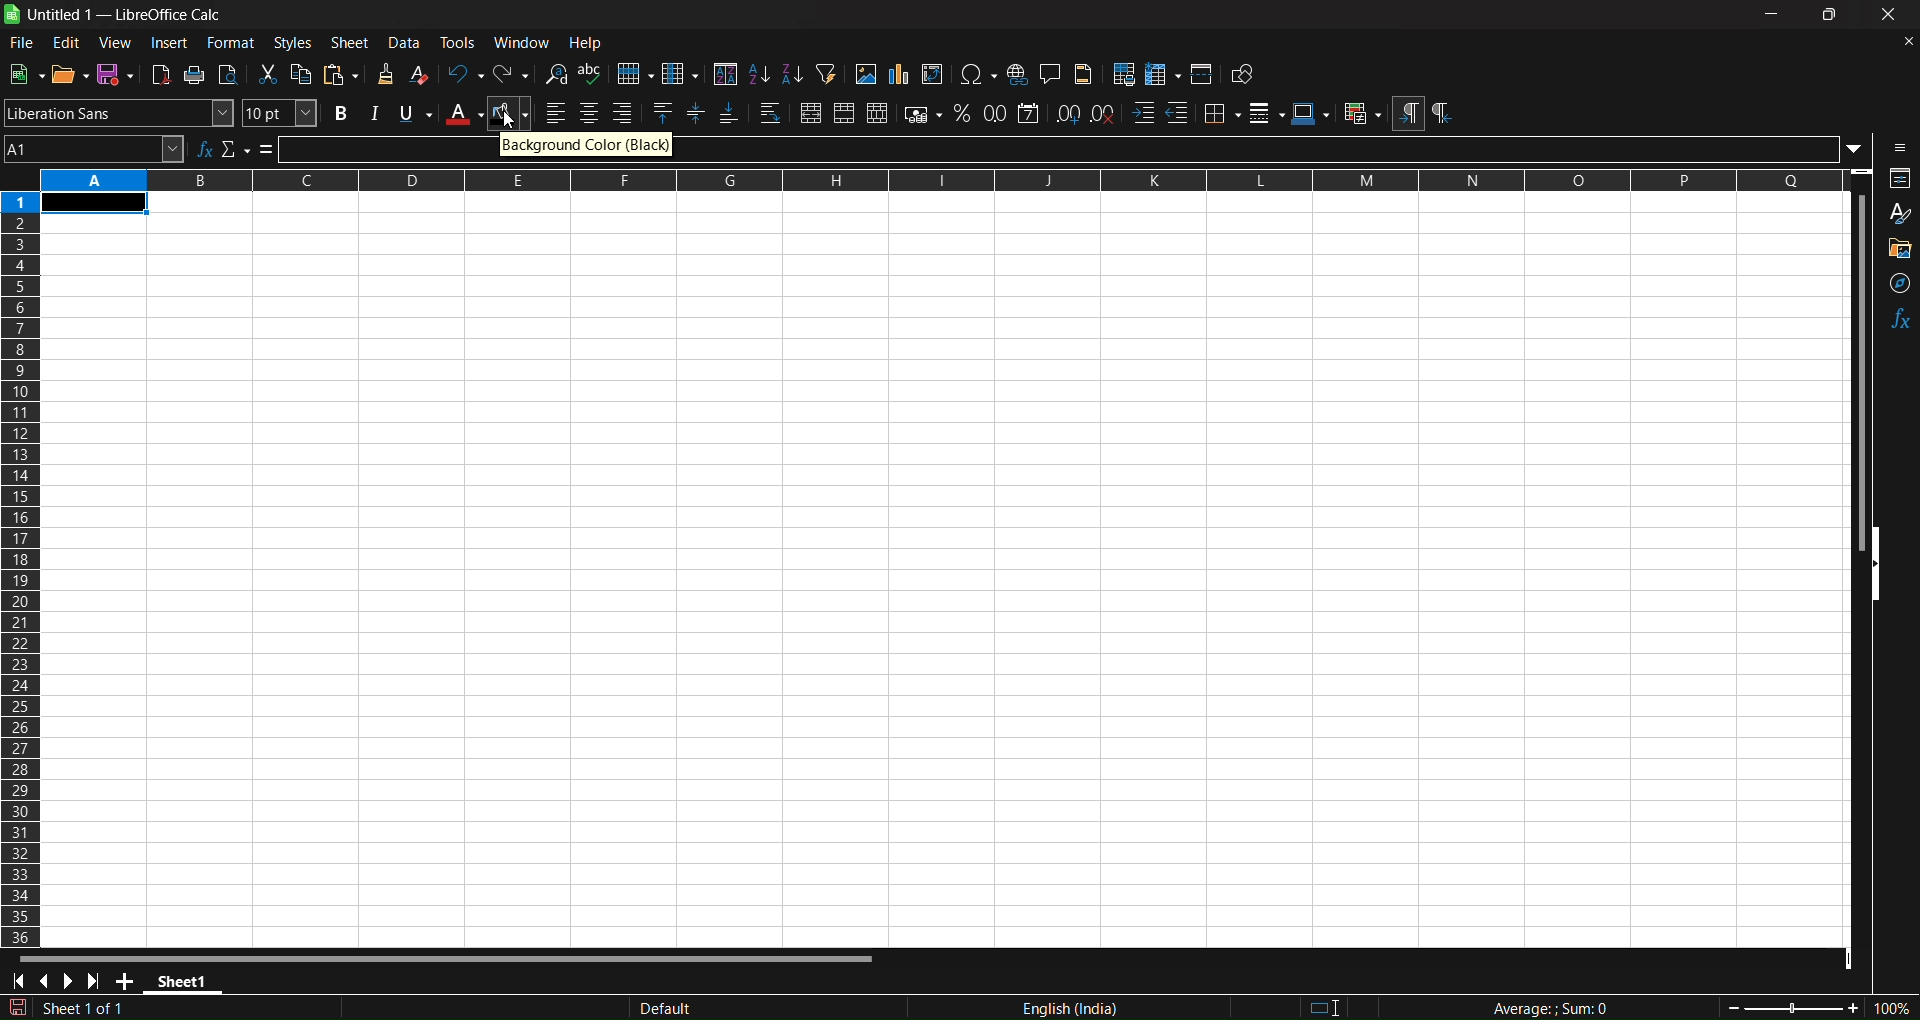  I want to click on function wizard, so click(206, 150).